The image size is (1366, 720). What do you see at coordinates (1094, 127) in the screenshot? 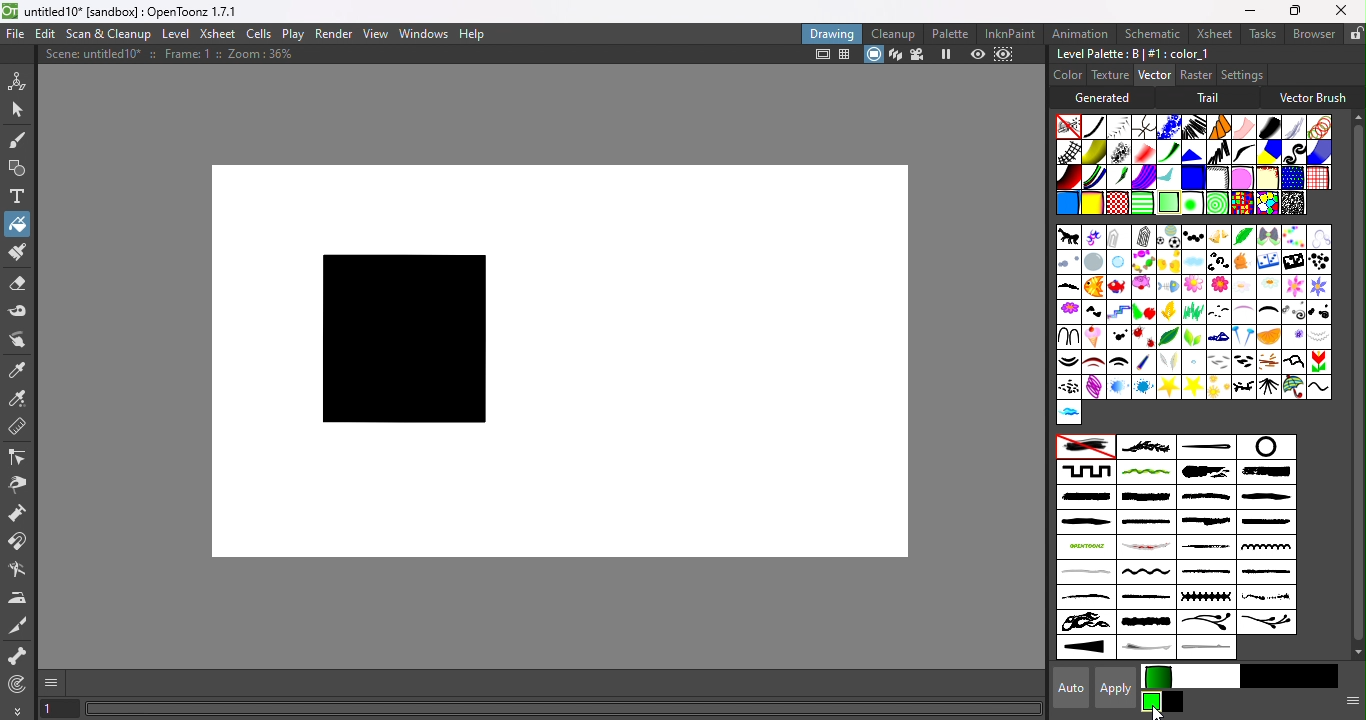
I see `Constant` at bounding box center [1094, 127].